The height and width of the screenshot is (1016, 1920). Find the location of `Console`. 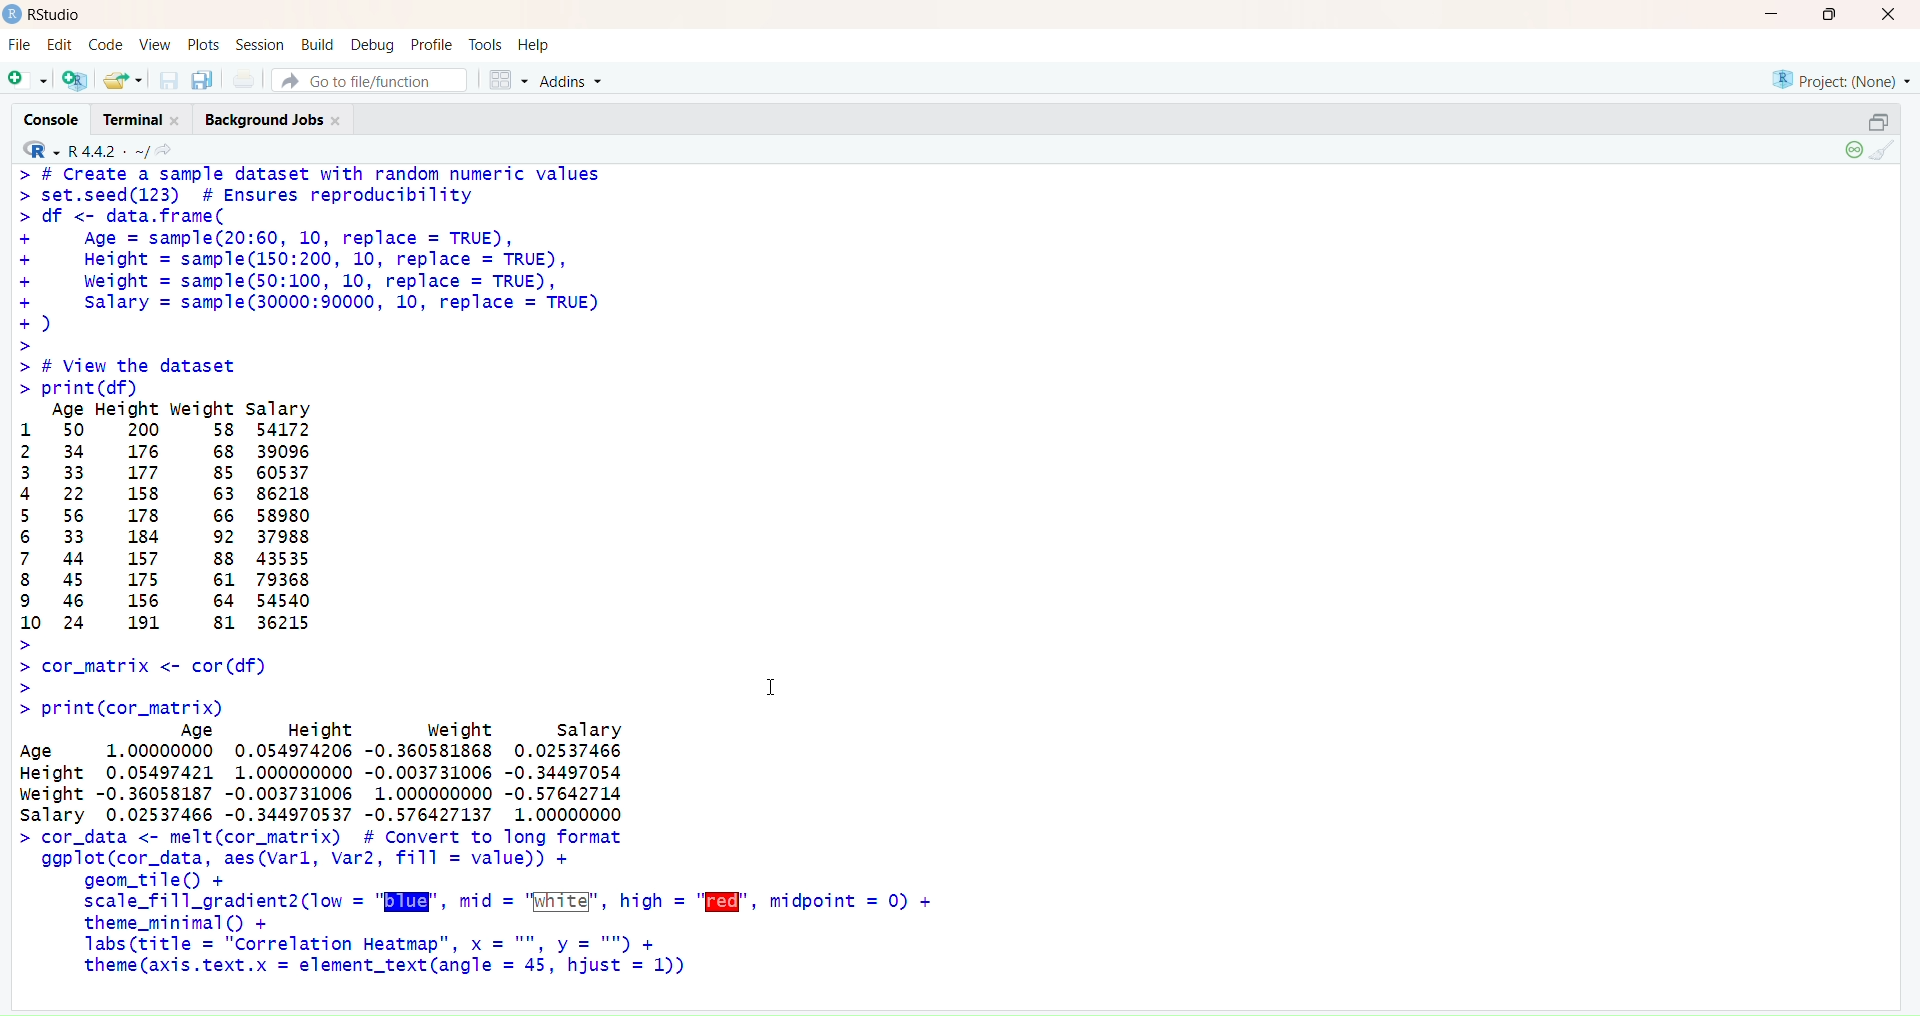

Console is located at coordinates (58, 118).